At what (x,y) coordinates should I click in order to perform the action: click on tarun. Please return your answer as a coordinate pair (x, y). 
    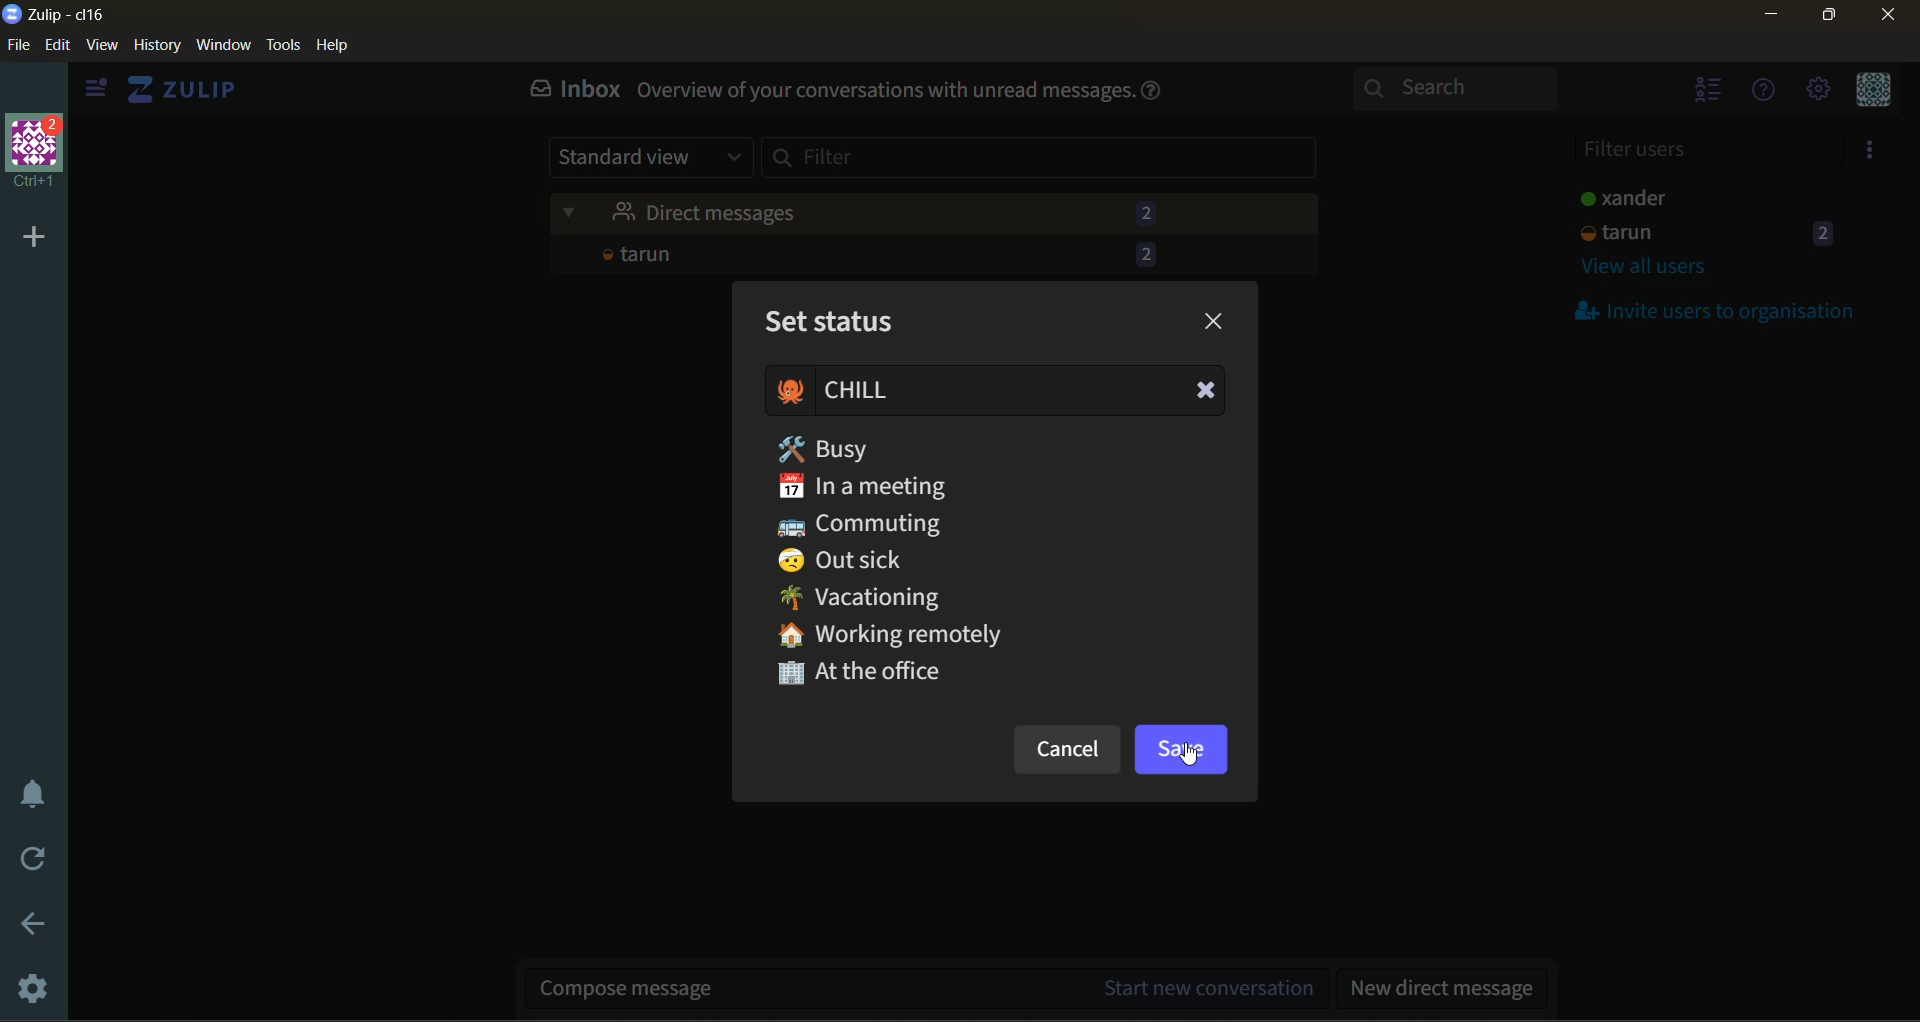
    Looking at the image, I should click on (1717, 233).